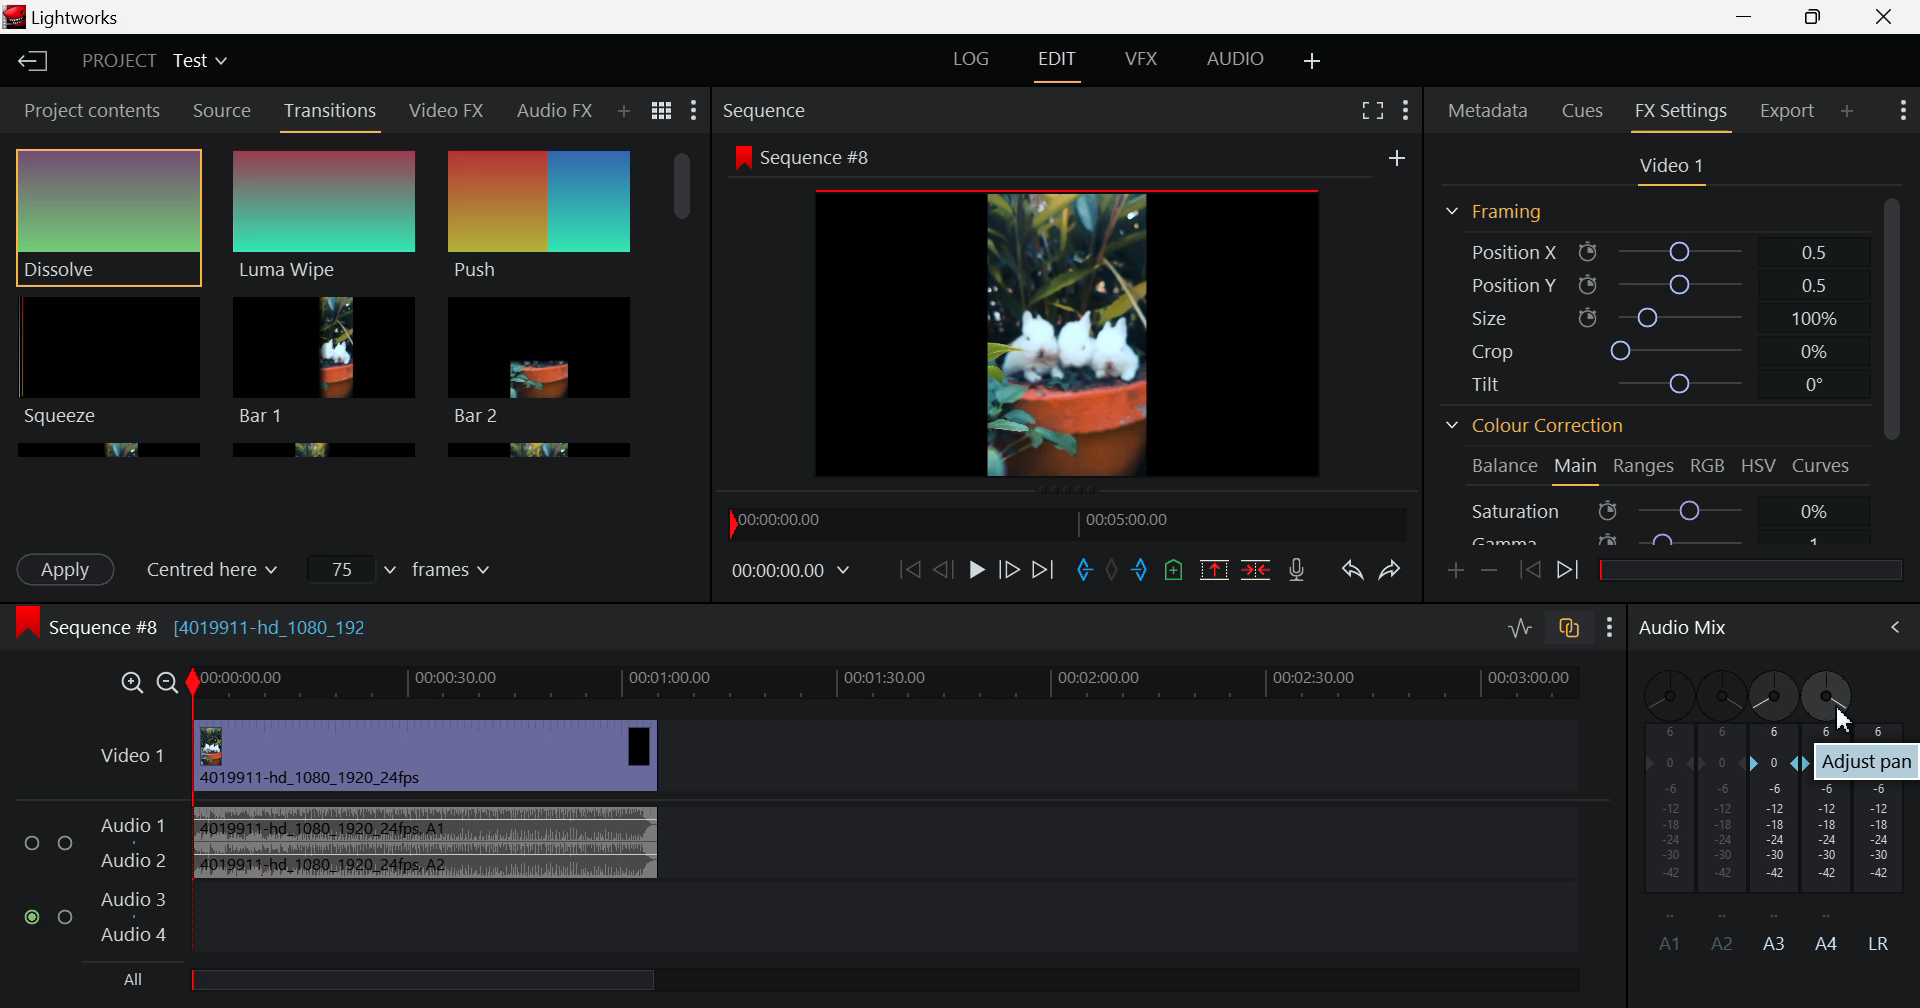  Describe the element at coordinates (1651, 313) in the screenshot. I see `Size` at that location.